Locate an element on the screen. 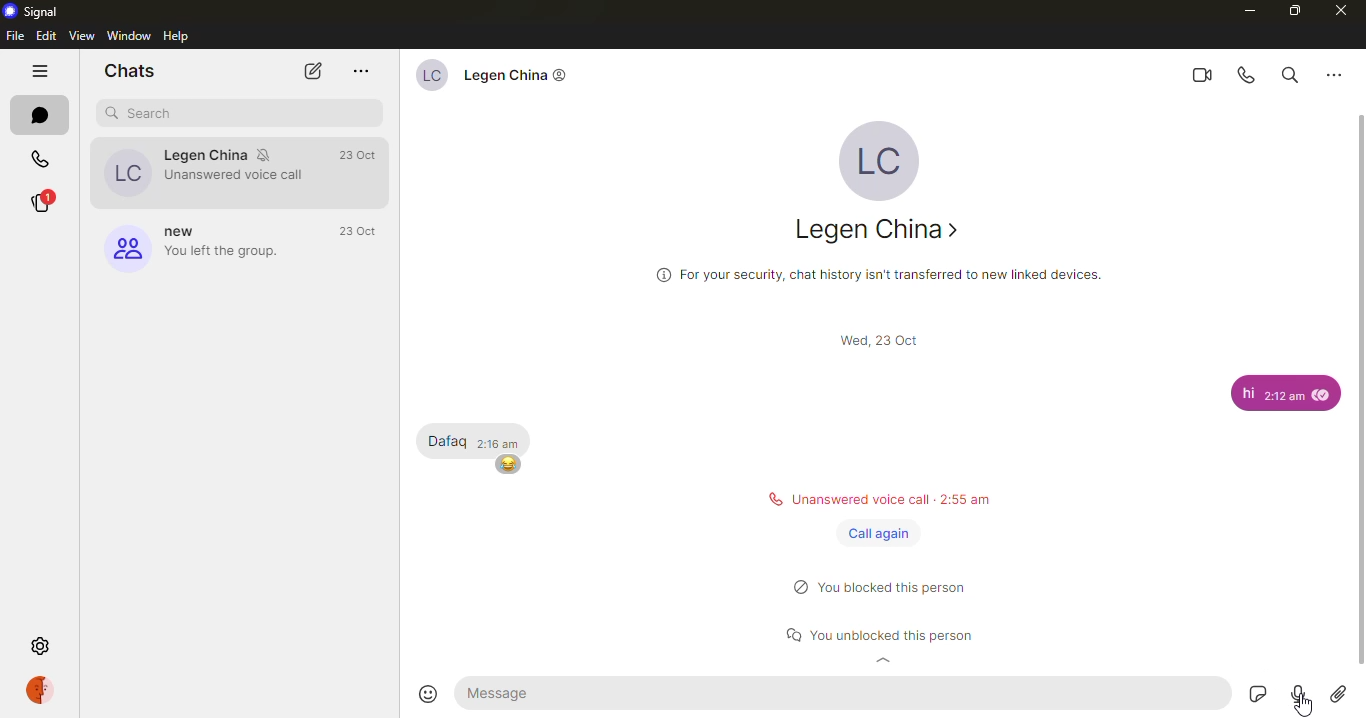 The height and width of the screenshot is (718, 1366). Unanswered voice call is located at coordinates (240, 177).